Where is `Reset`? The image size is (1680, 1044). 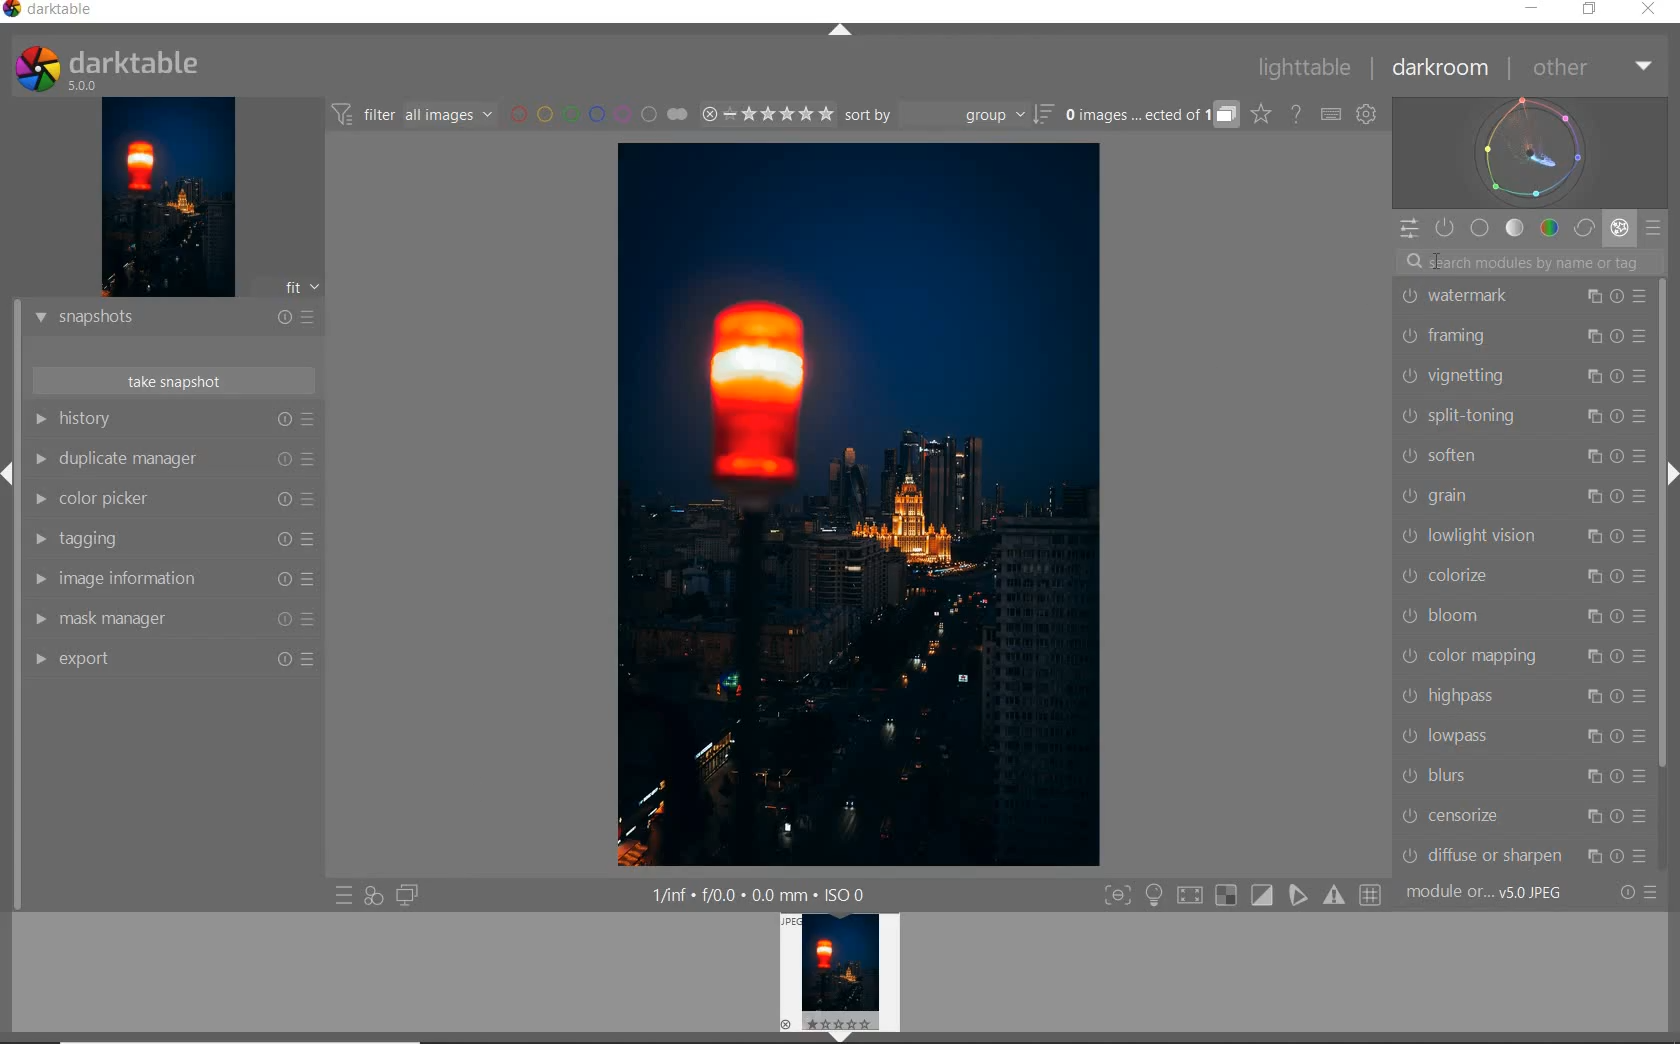
Reset is located at coordinates (1616, 414).